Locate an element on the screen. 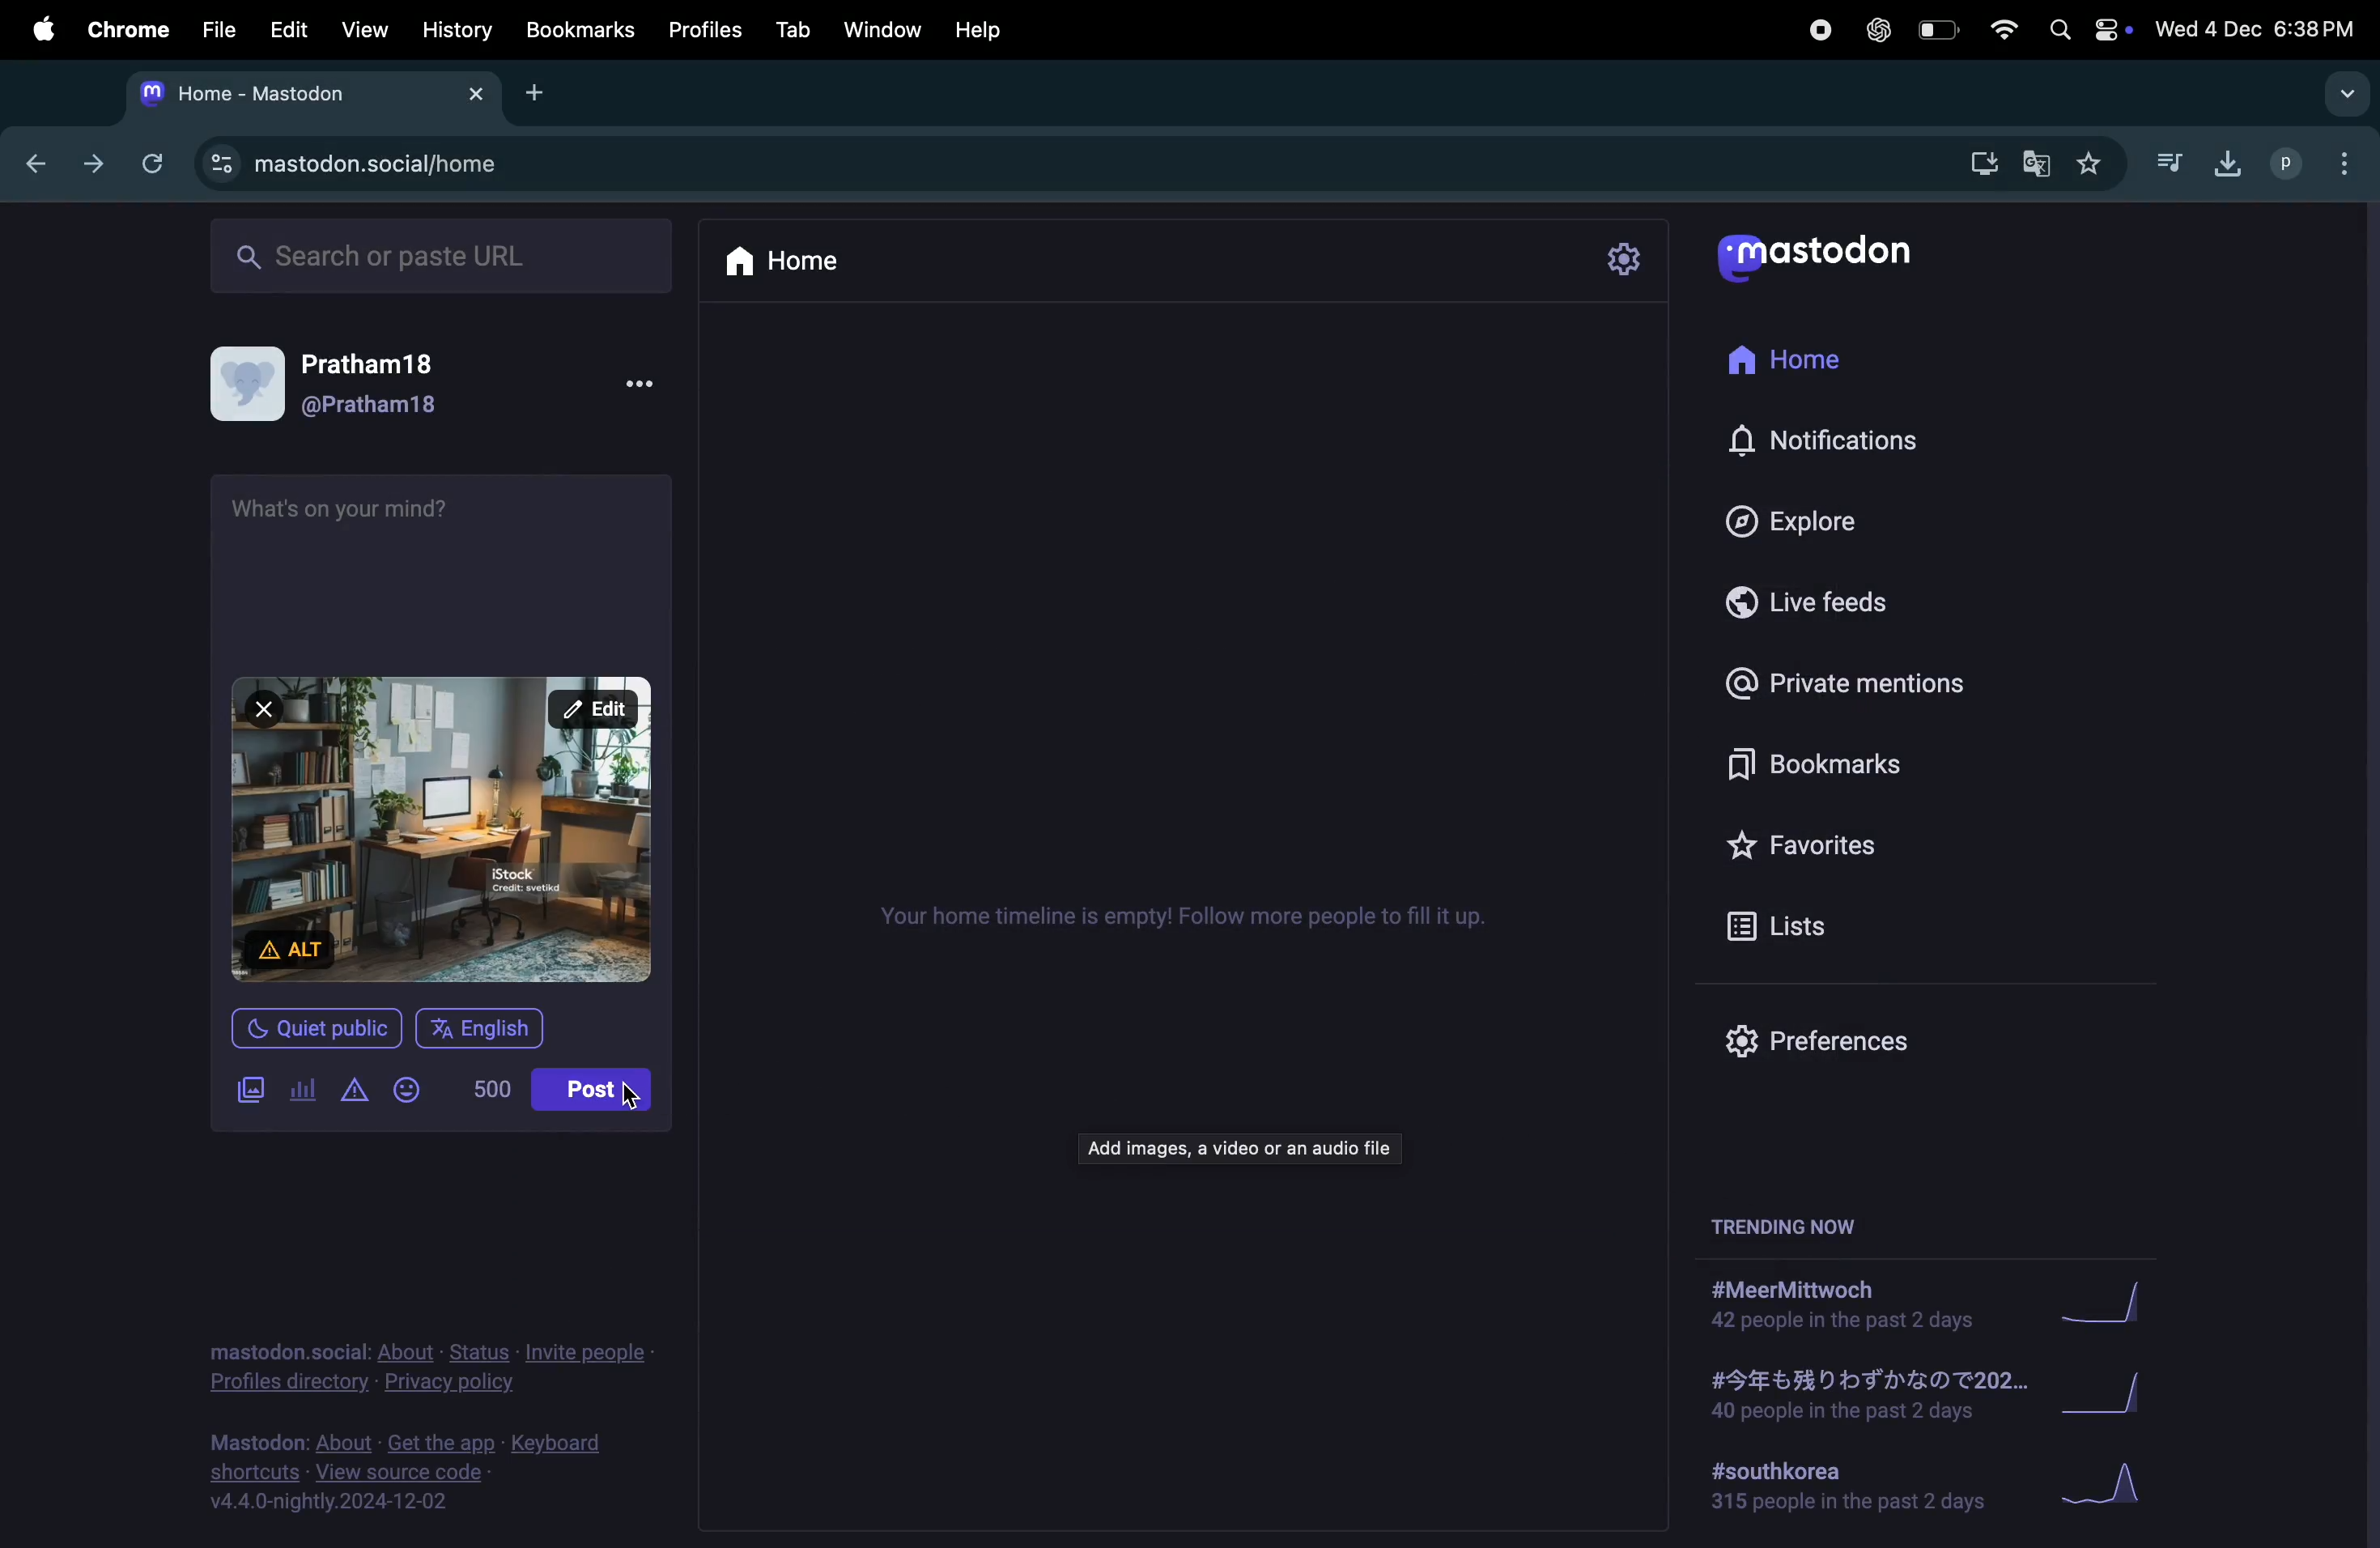 This screenshot has height=1548, width=2380. Graph is located at coordinates (2119, 1393).